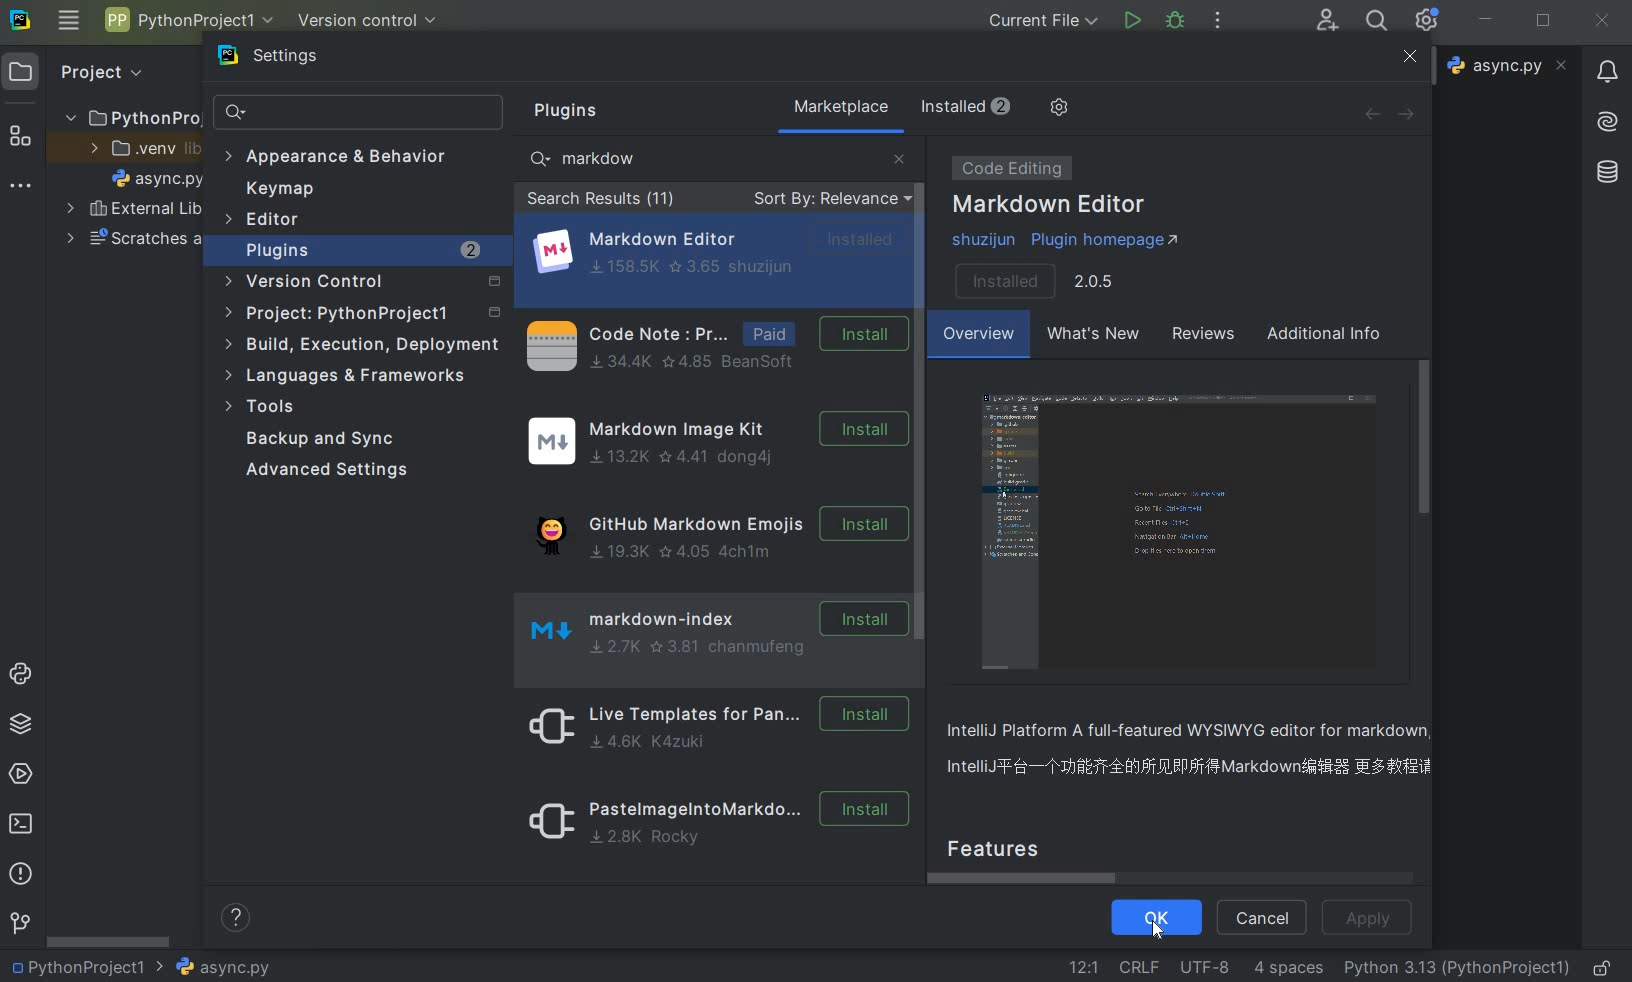  What do you see at coordinates (19, 726) in the screenshot?
I see `python packages` at bounding box center [19, 726].